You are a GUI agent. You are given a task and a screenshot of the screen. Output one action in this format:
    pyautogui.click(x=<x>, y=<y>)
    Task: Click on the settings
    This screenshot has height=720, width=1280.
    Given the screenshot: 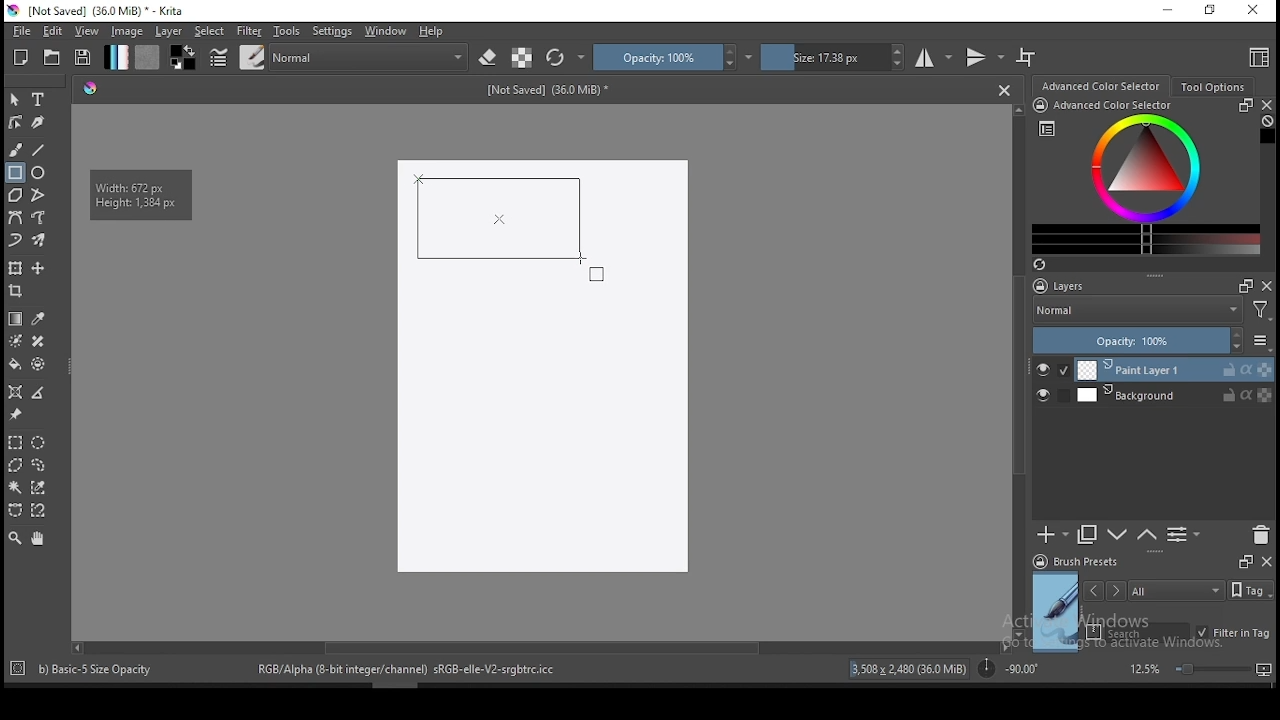 What is the action you would take?
    pyautogui.click(x=332, y=31)
    